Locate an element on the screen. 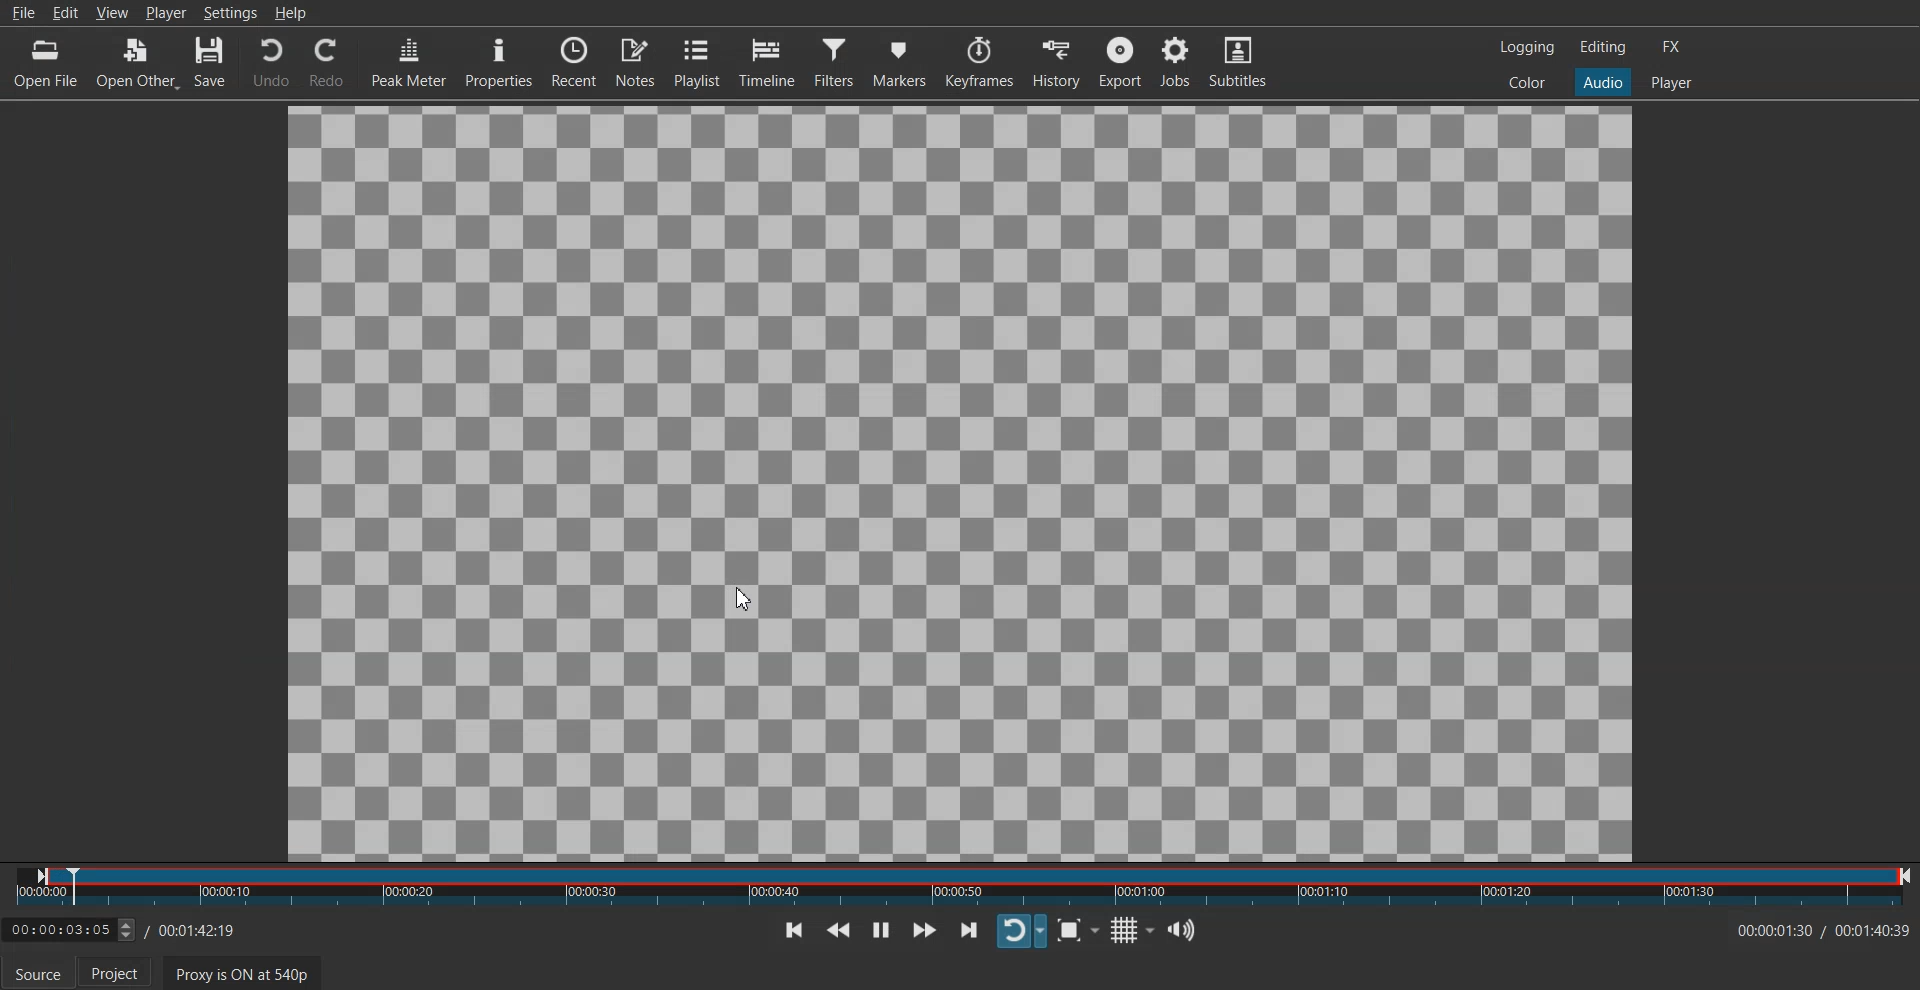 This screenshot has height=990, width=1920. Toggle grid display is located at coordinates (1131, 929).